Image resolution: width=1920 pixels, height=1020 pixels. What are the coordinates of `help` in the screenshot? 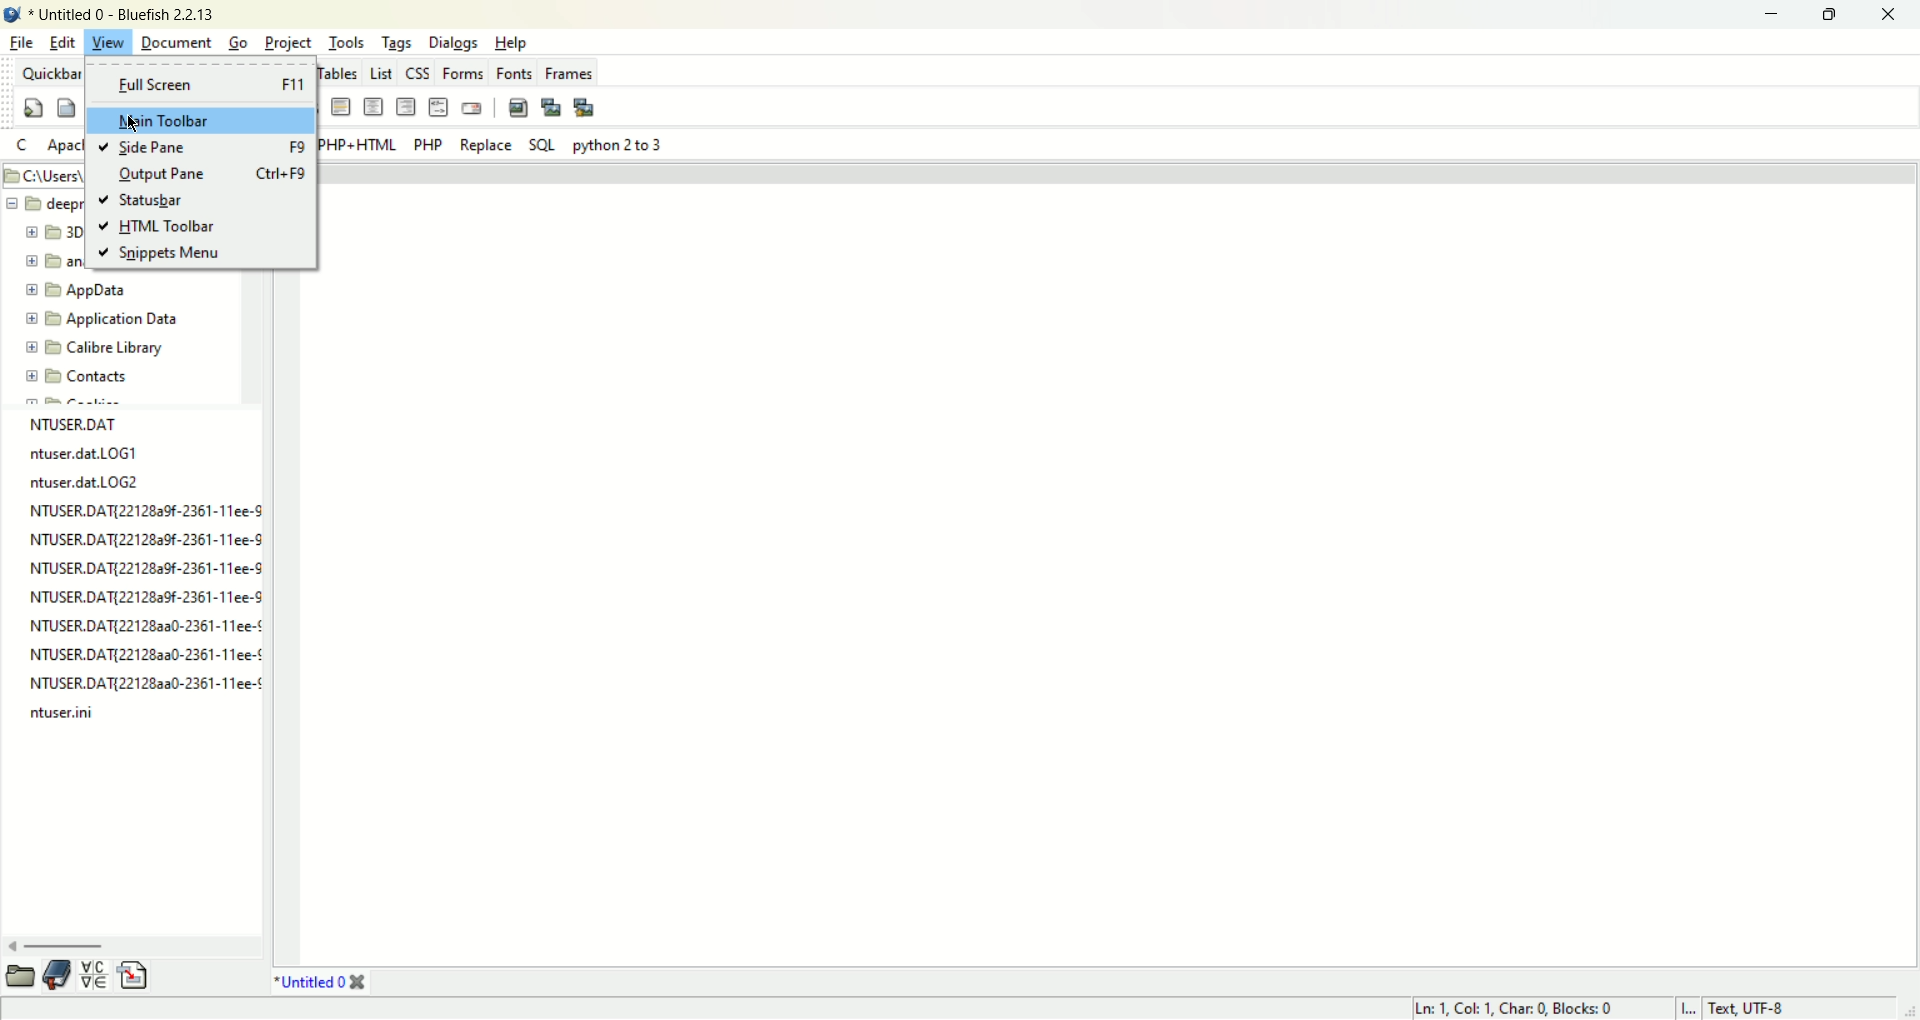 It's located at (511, 42).